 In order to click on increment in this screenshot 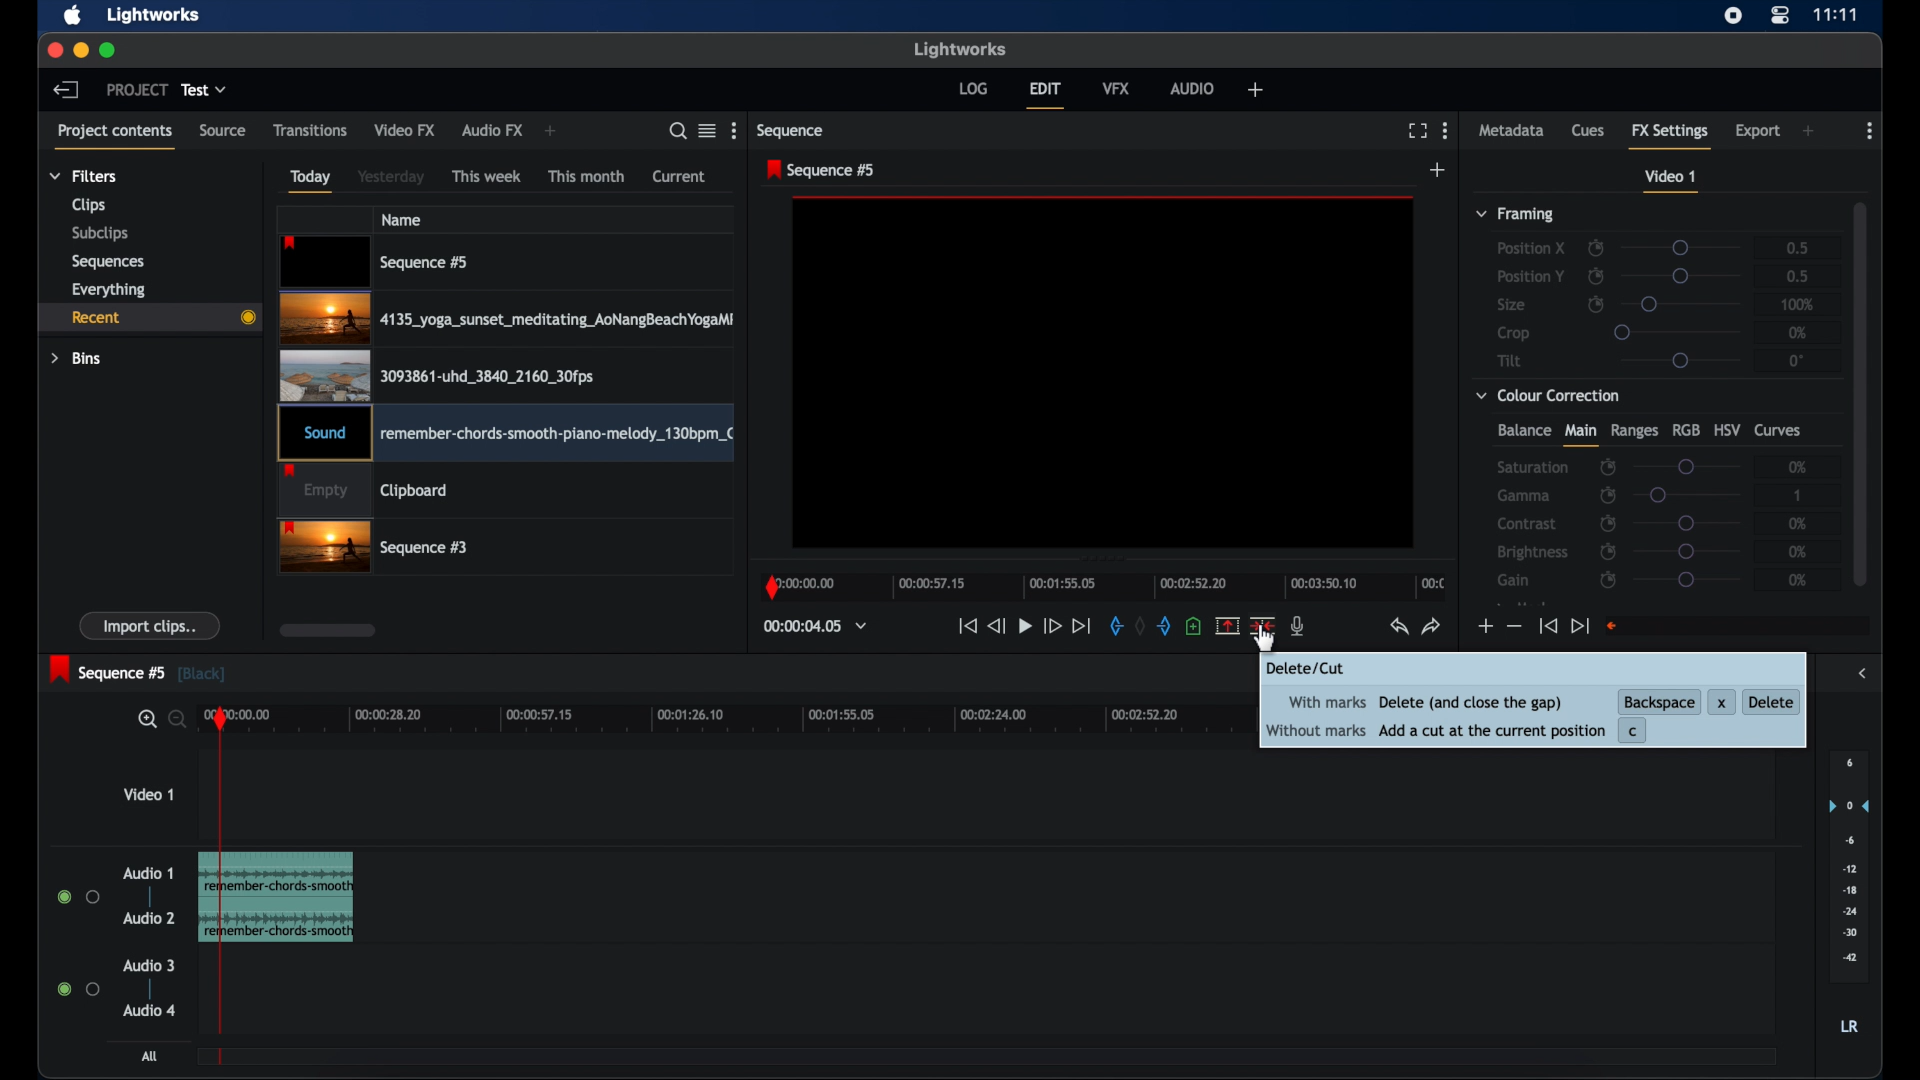, I will do `click(1484, 627)`.